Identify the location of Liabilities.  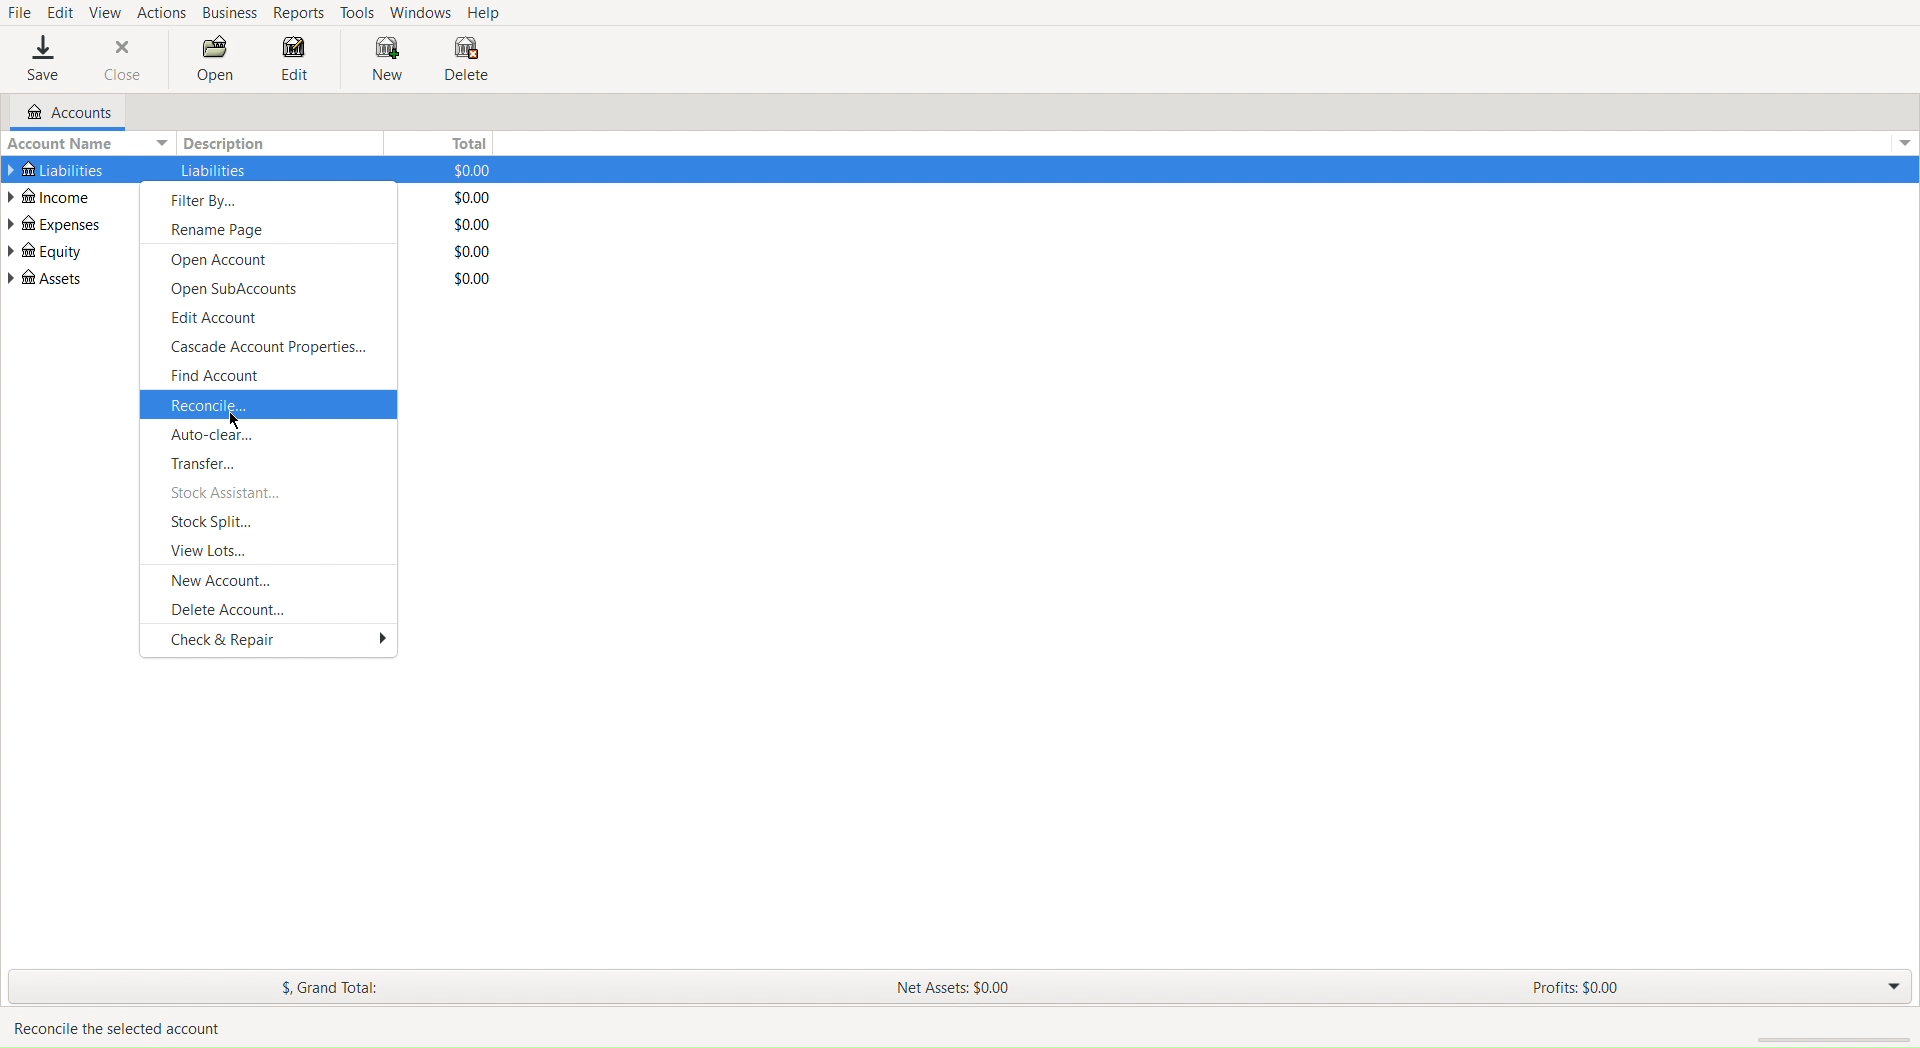
(54, 171).